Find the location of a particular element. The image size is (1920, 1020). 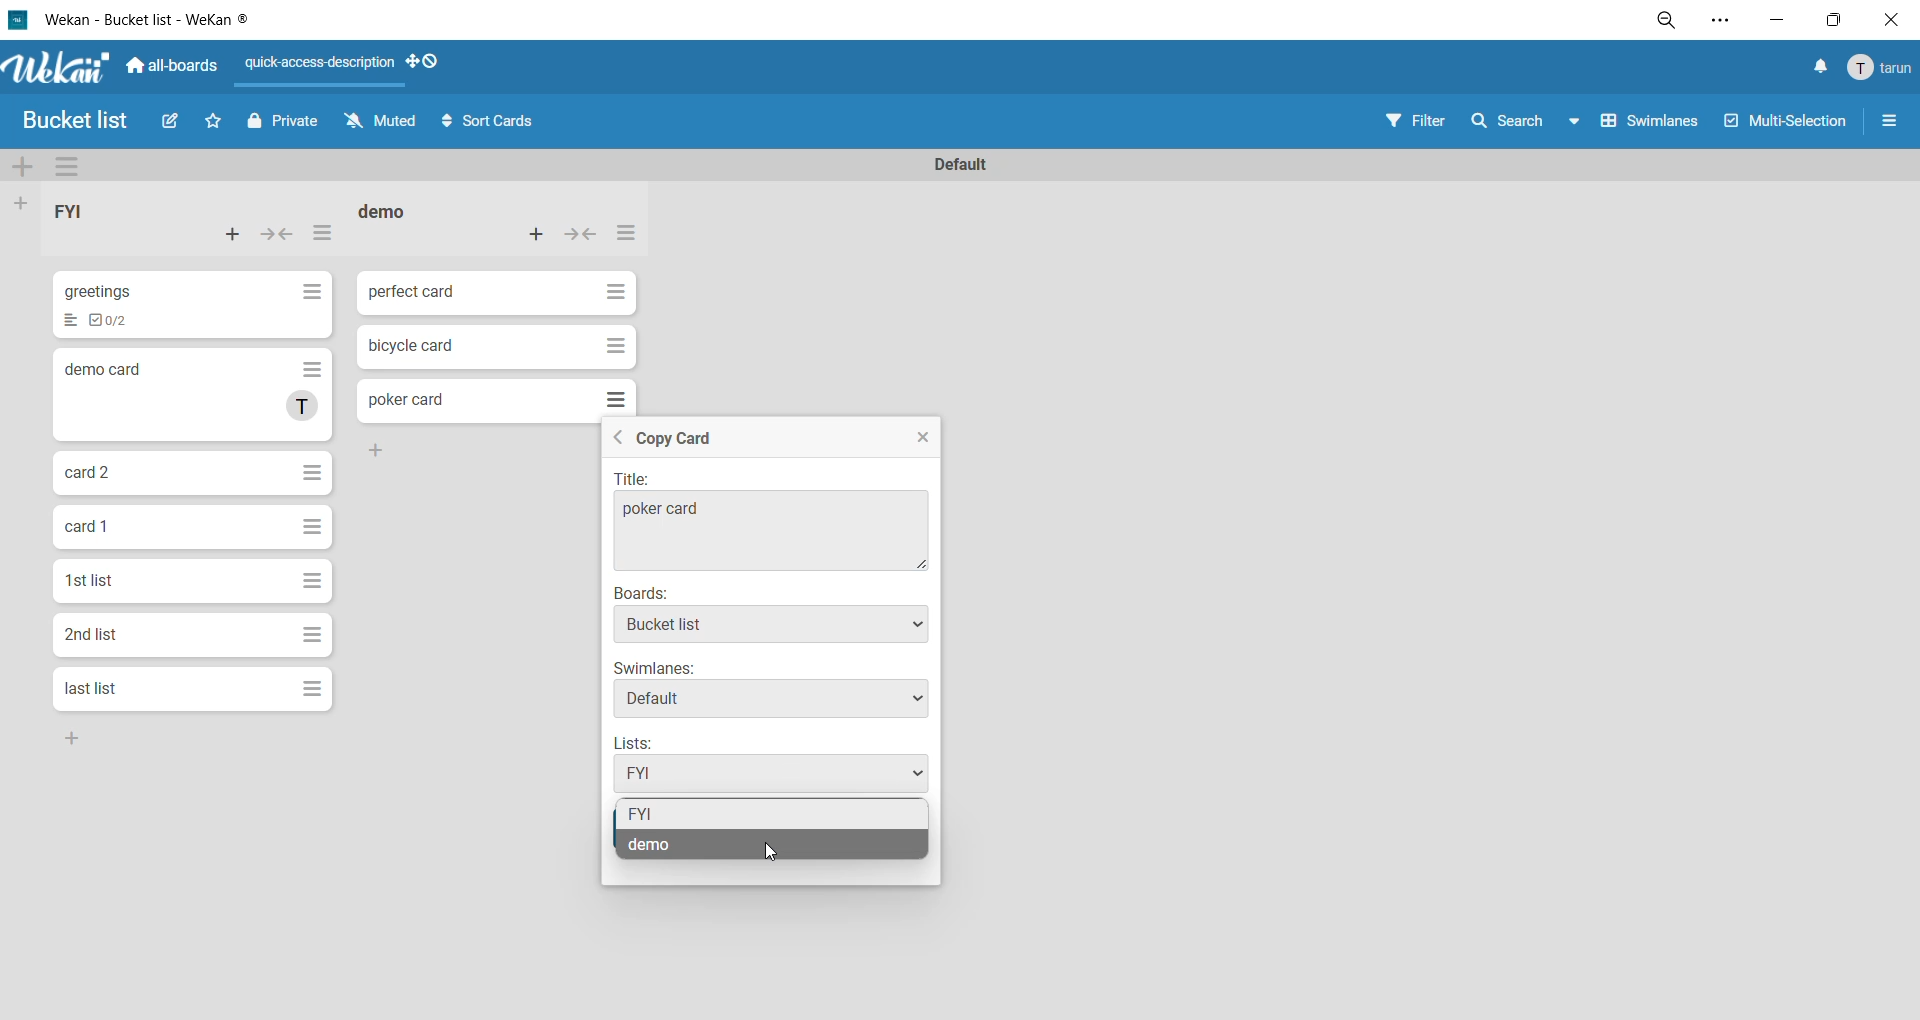

Default is located at coordinates (768, 700).